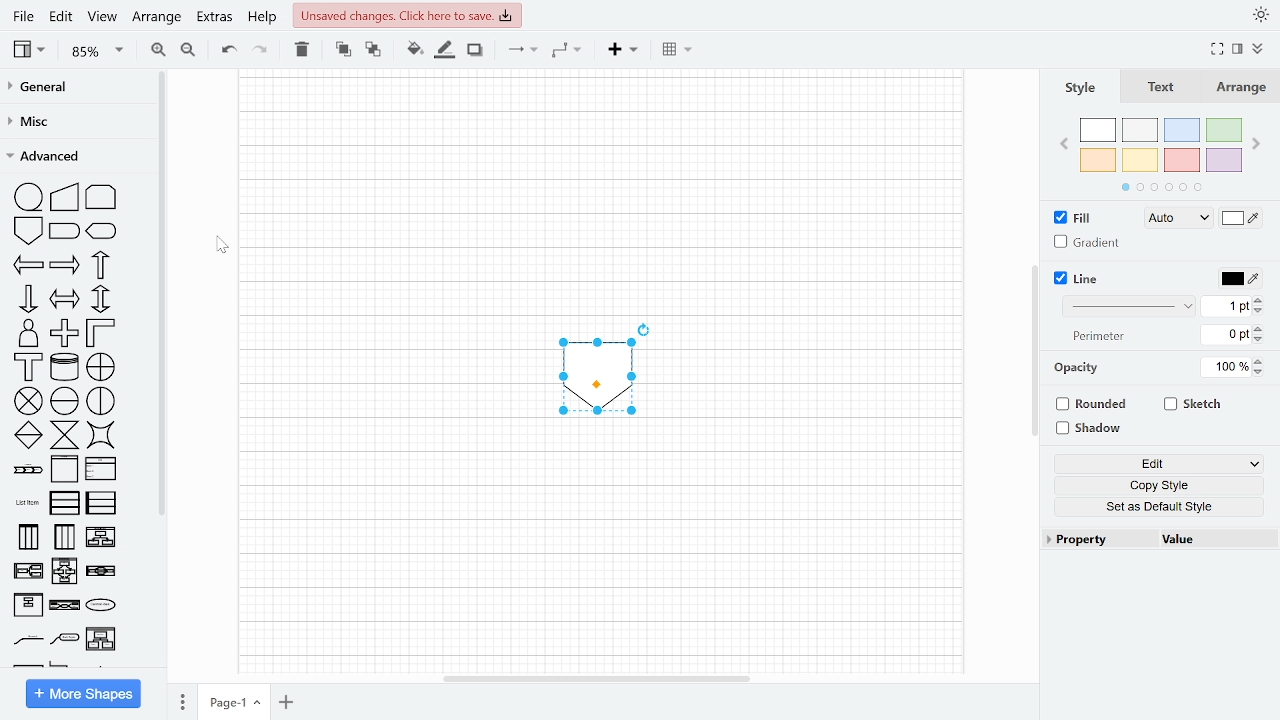  I want to click on General, so click(75, 88).